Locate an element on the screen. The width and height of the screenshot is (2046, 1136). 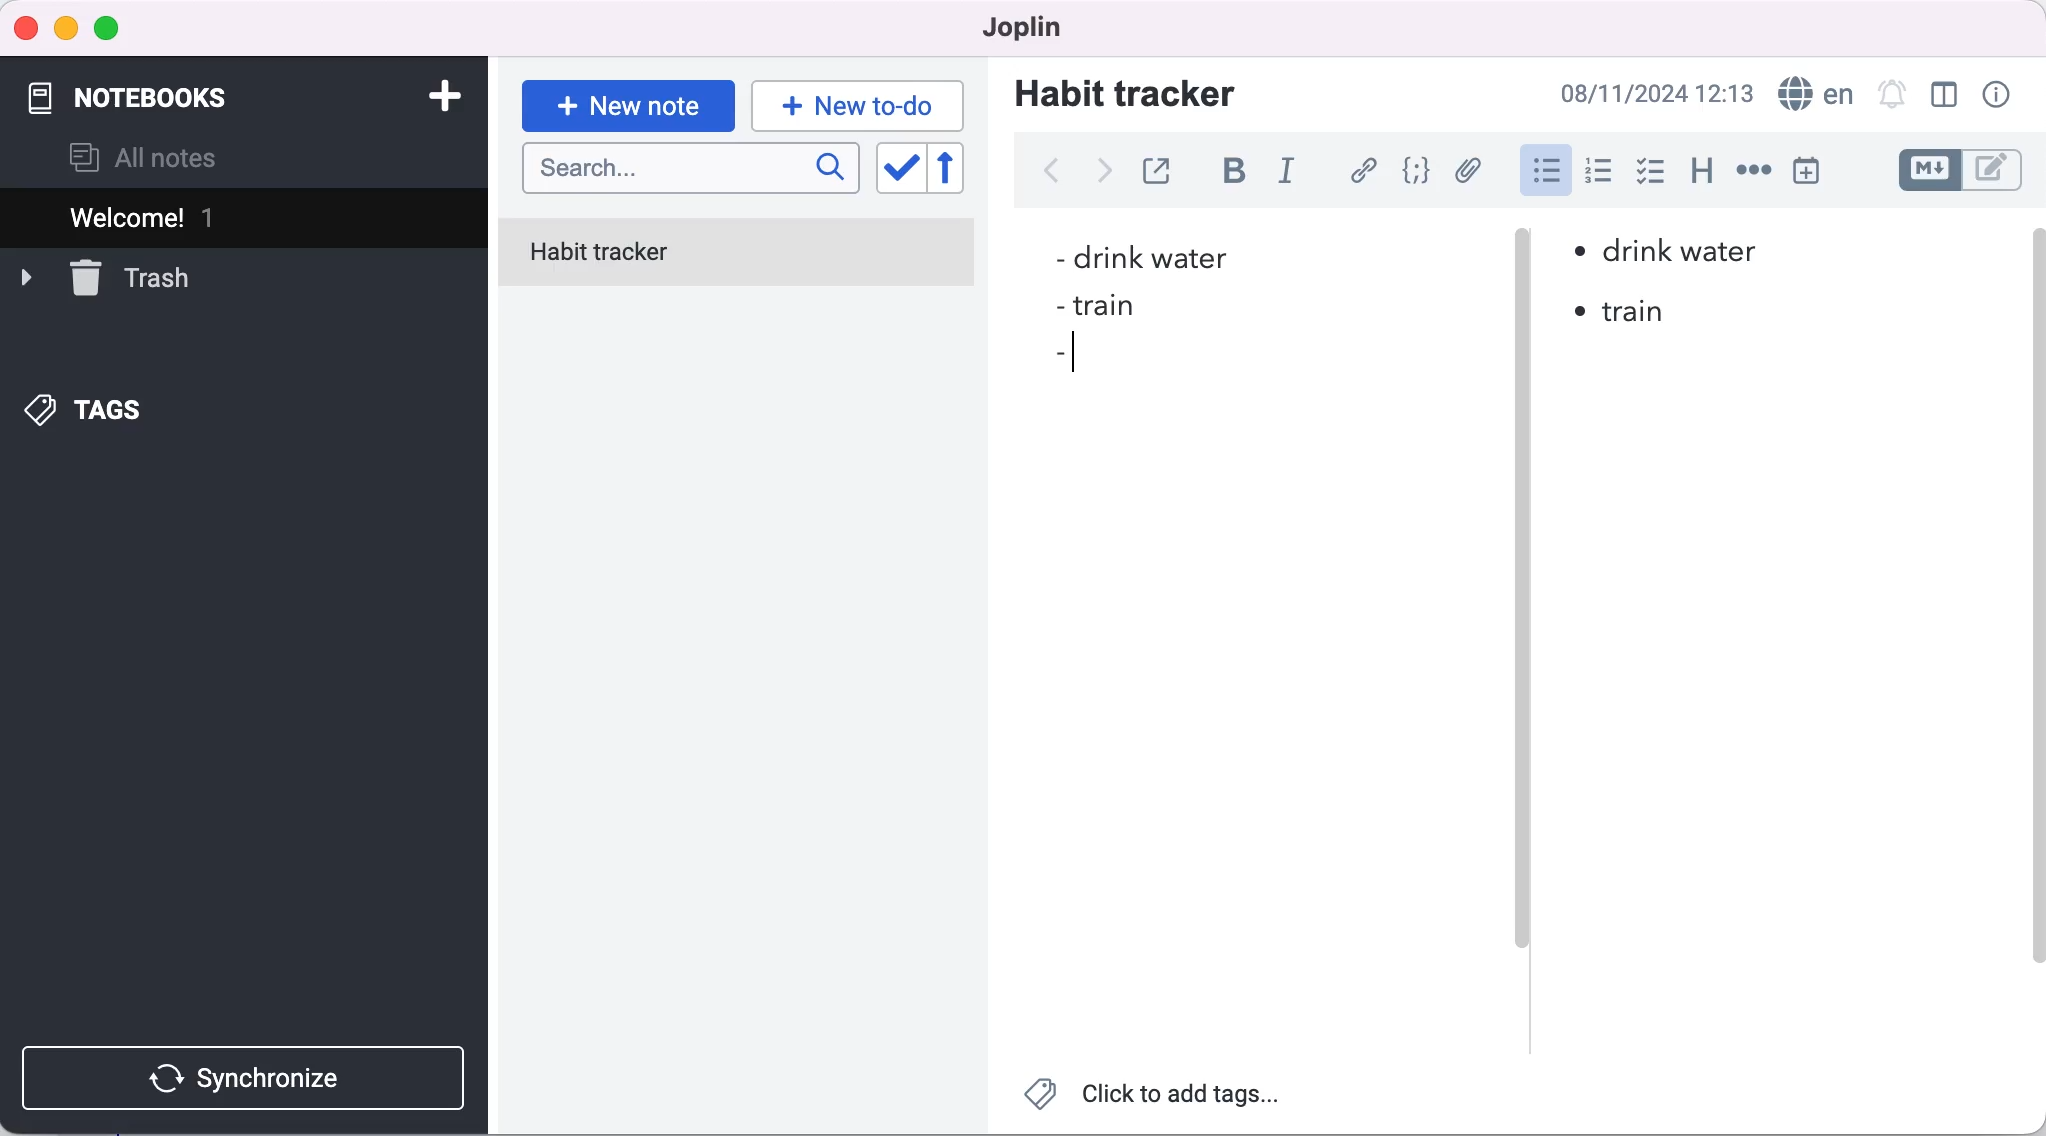
notebooks is located at coordinates (159, 88).